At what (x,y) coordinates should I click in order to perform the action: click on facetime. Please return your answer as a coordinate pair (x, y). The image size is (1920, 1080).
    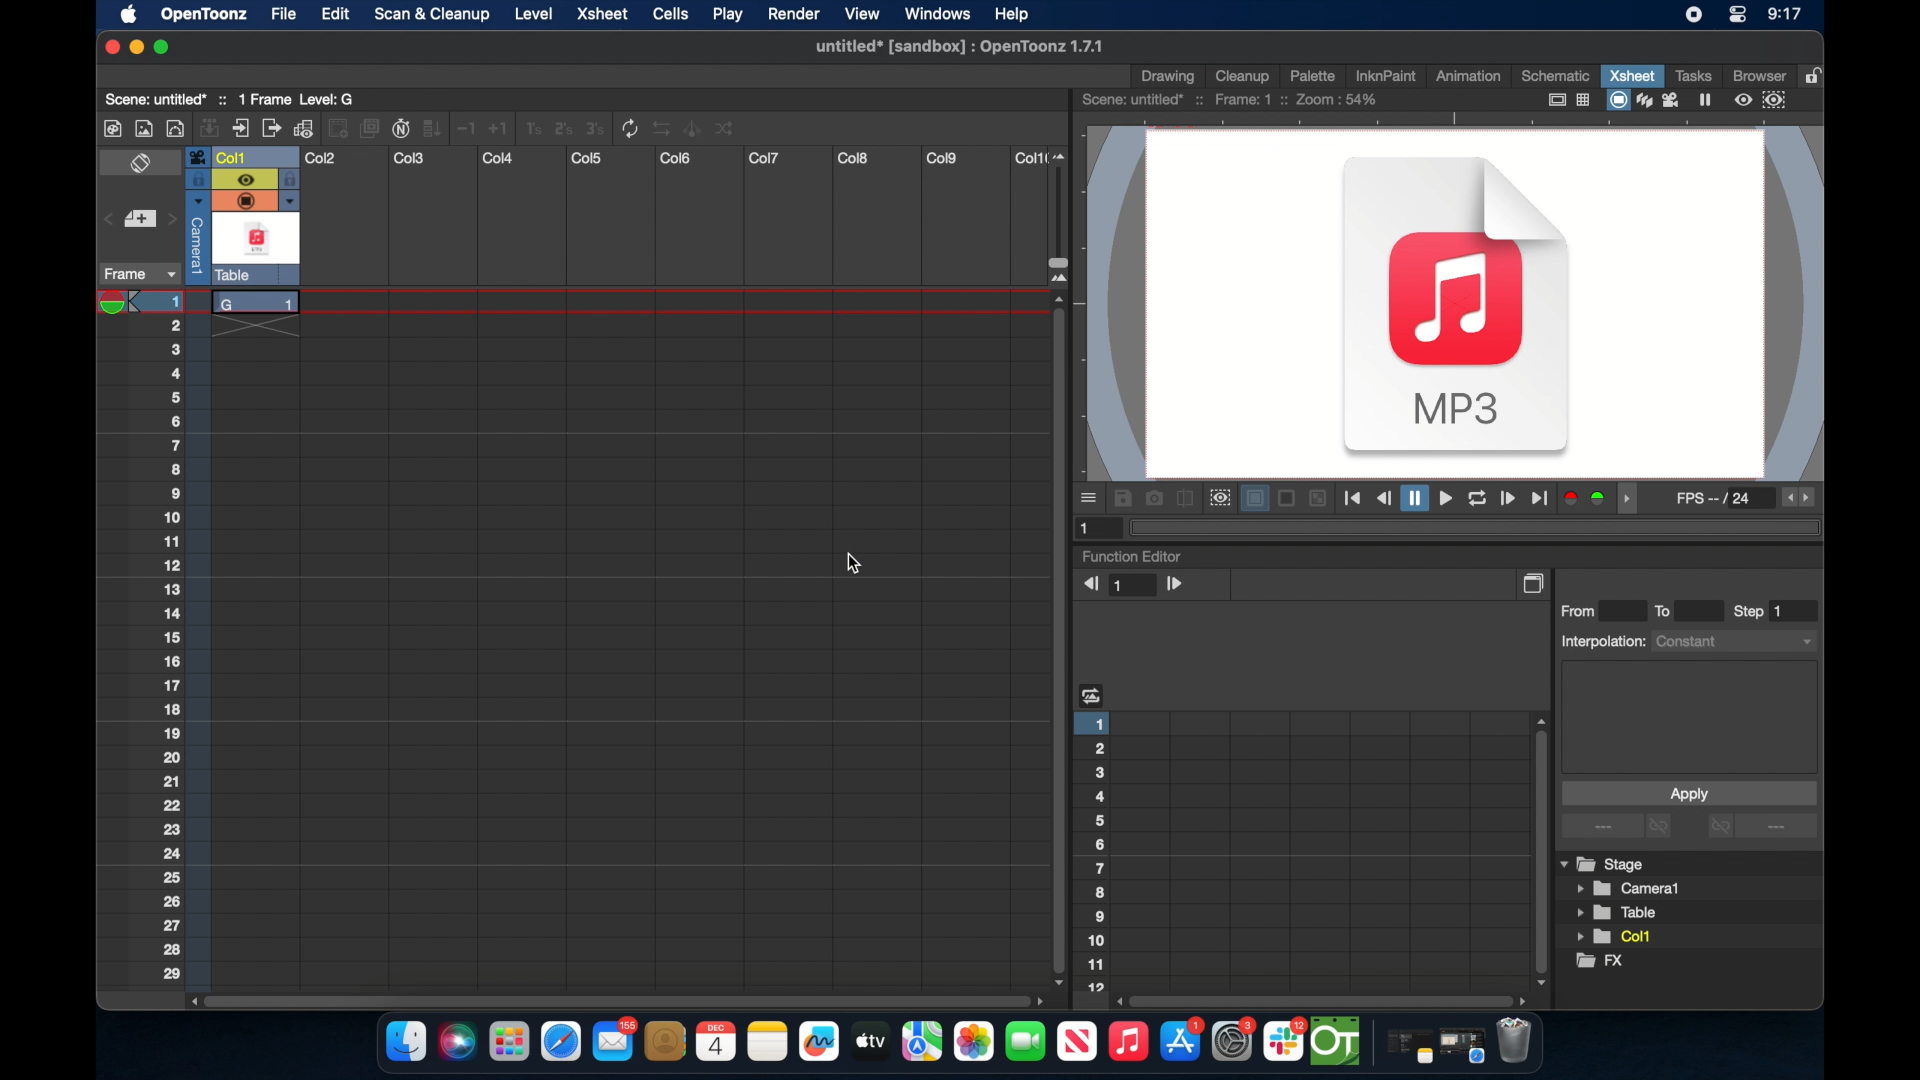
    Looking at the image, I should click on (1026, 1039).